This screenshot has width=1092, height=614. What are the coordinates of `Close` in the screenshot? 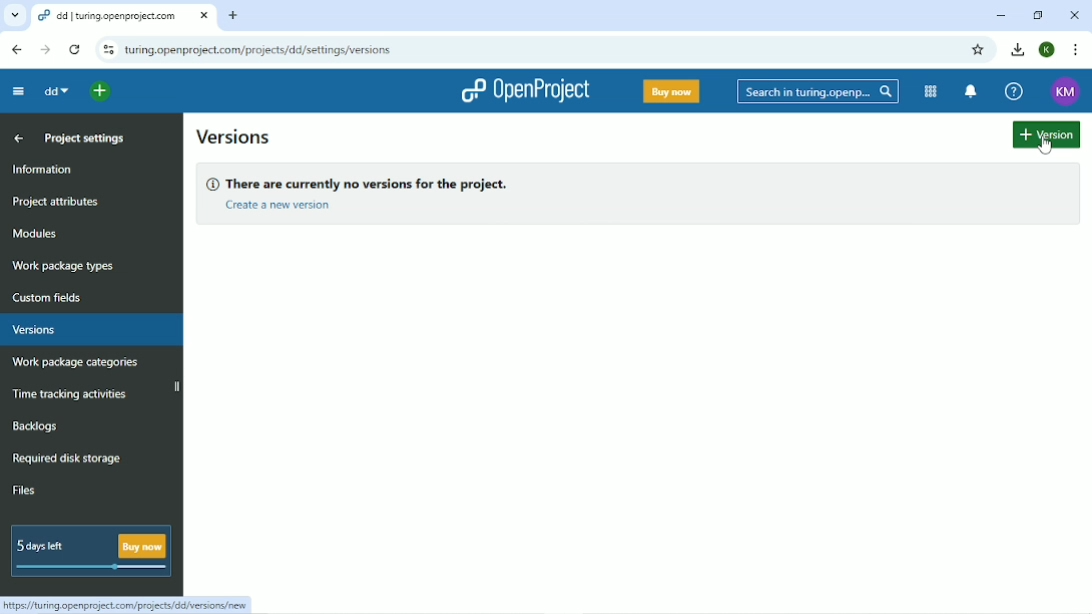 It's located at (1074, 15).